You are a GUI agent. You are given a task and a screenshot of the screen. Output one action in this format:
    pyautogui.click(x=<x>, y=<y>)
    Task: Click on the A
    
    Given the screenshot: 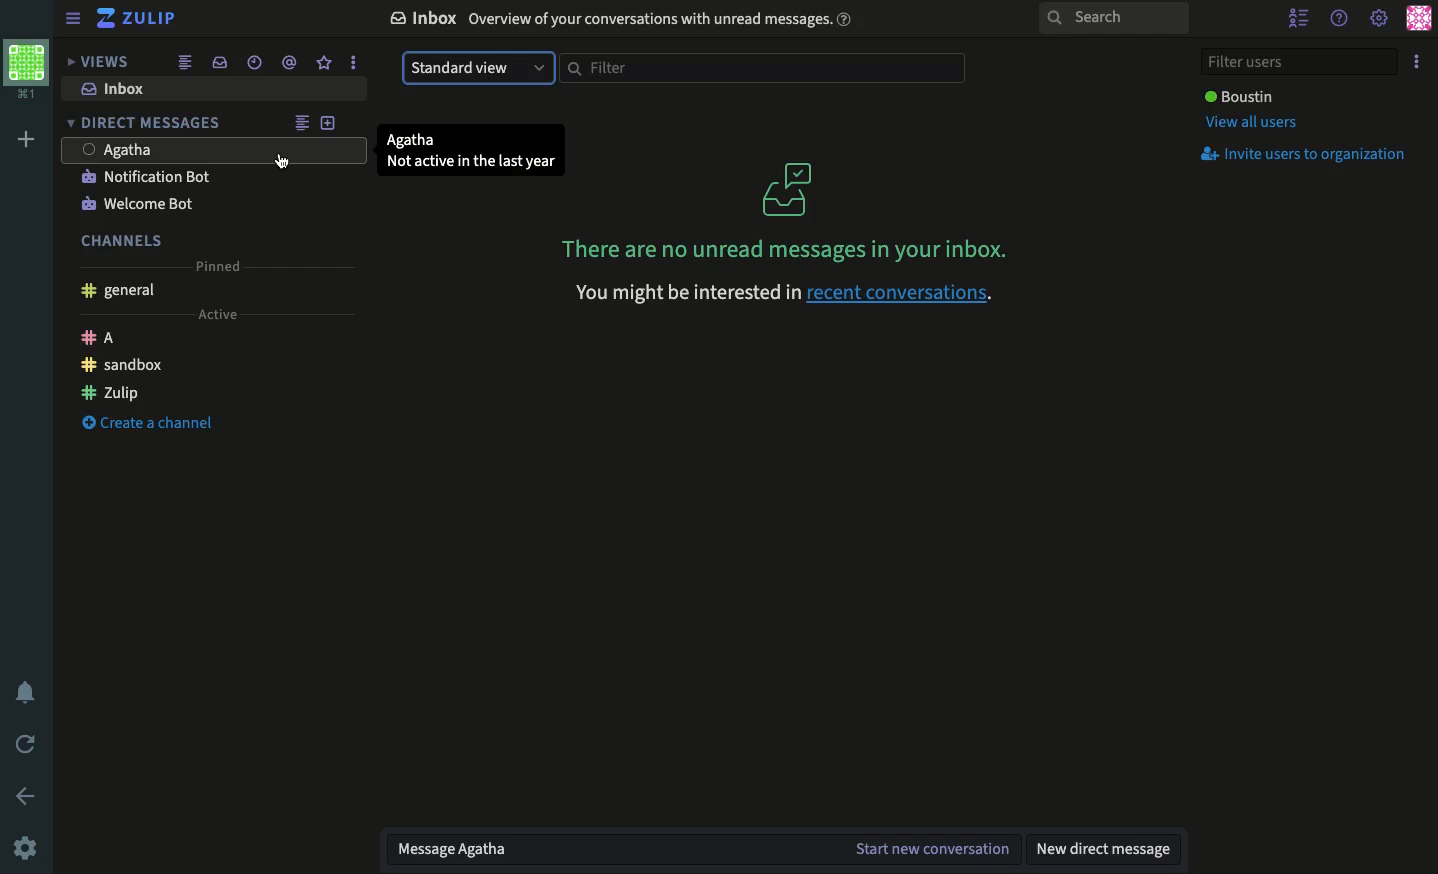 What is the action you would take?
    pyautogui.click(x=100, y=339)
    